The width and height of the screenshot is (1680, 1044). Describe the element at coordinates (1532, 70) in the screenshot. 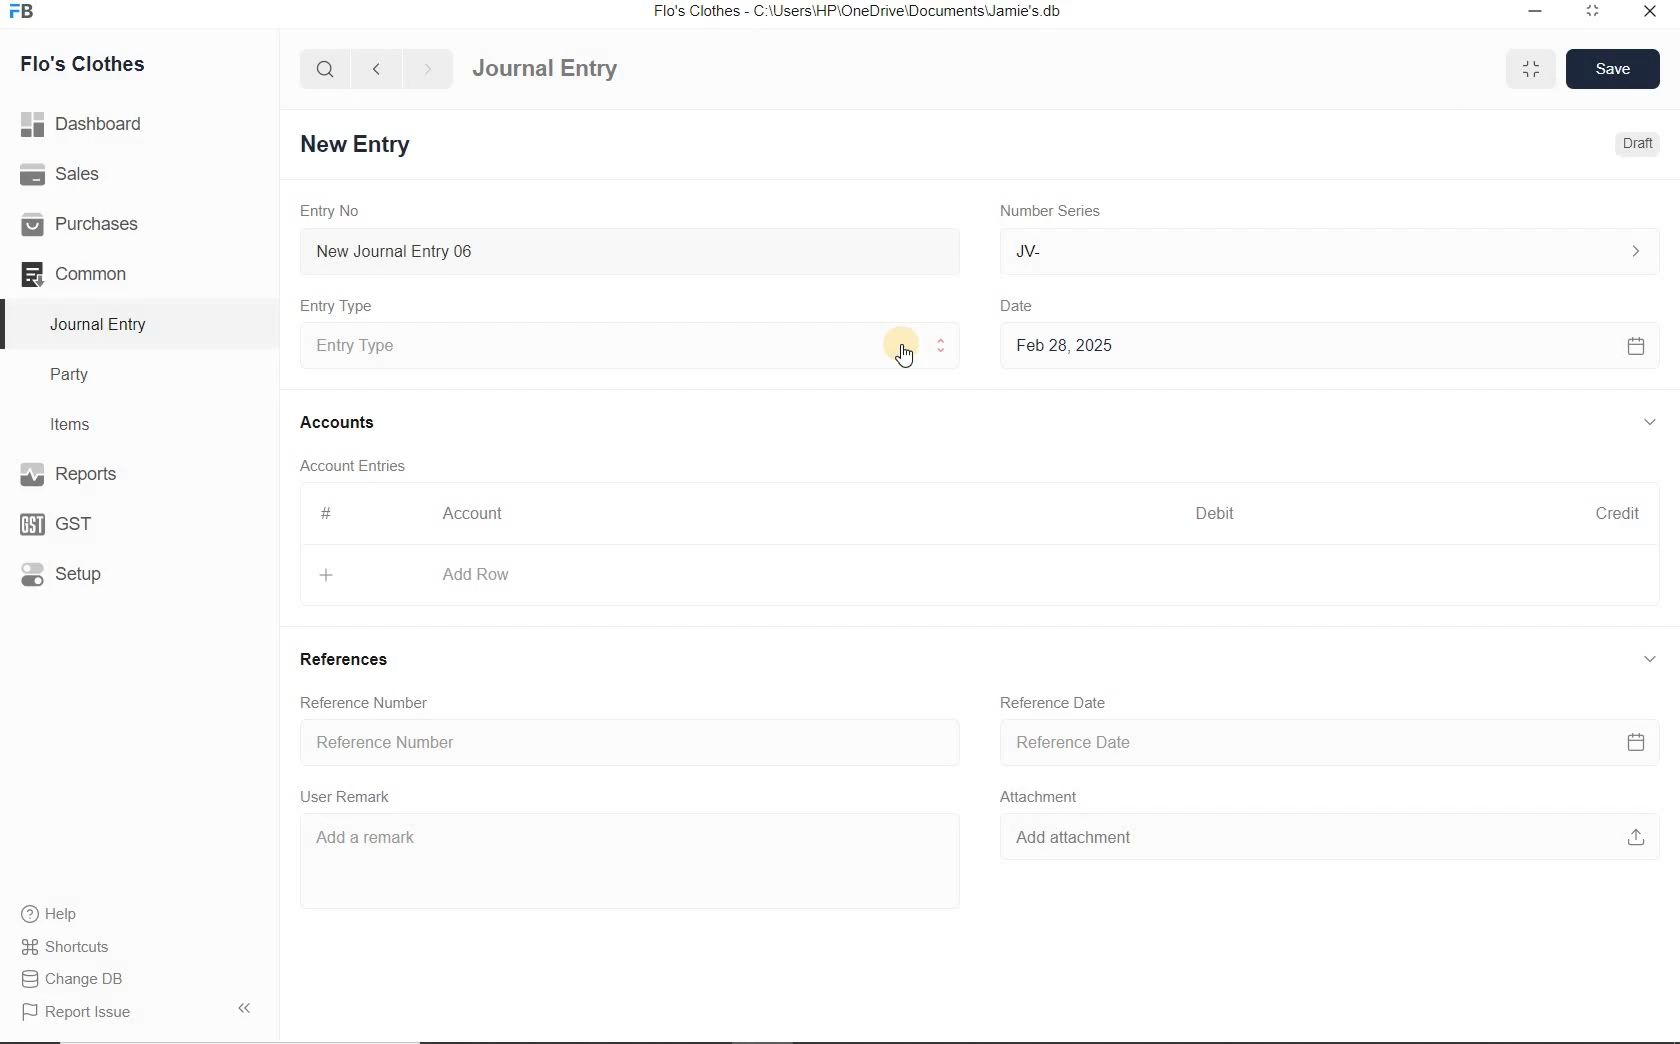

I see `minimise/maximise` at that location.